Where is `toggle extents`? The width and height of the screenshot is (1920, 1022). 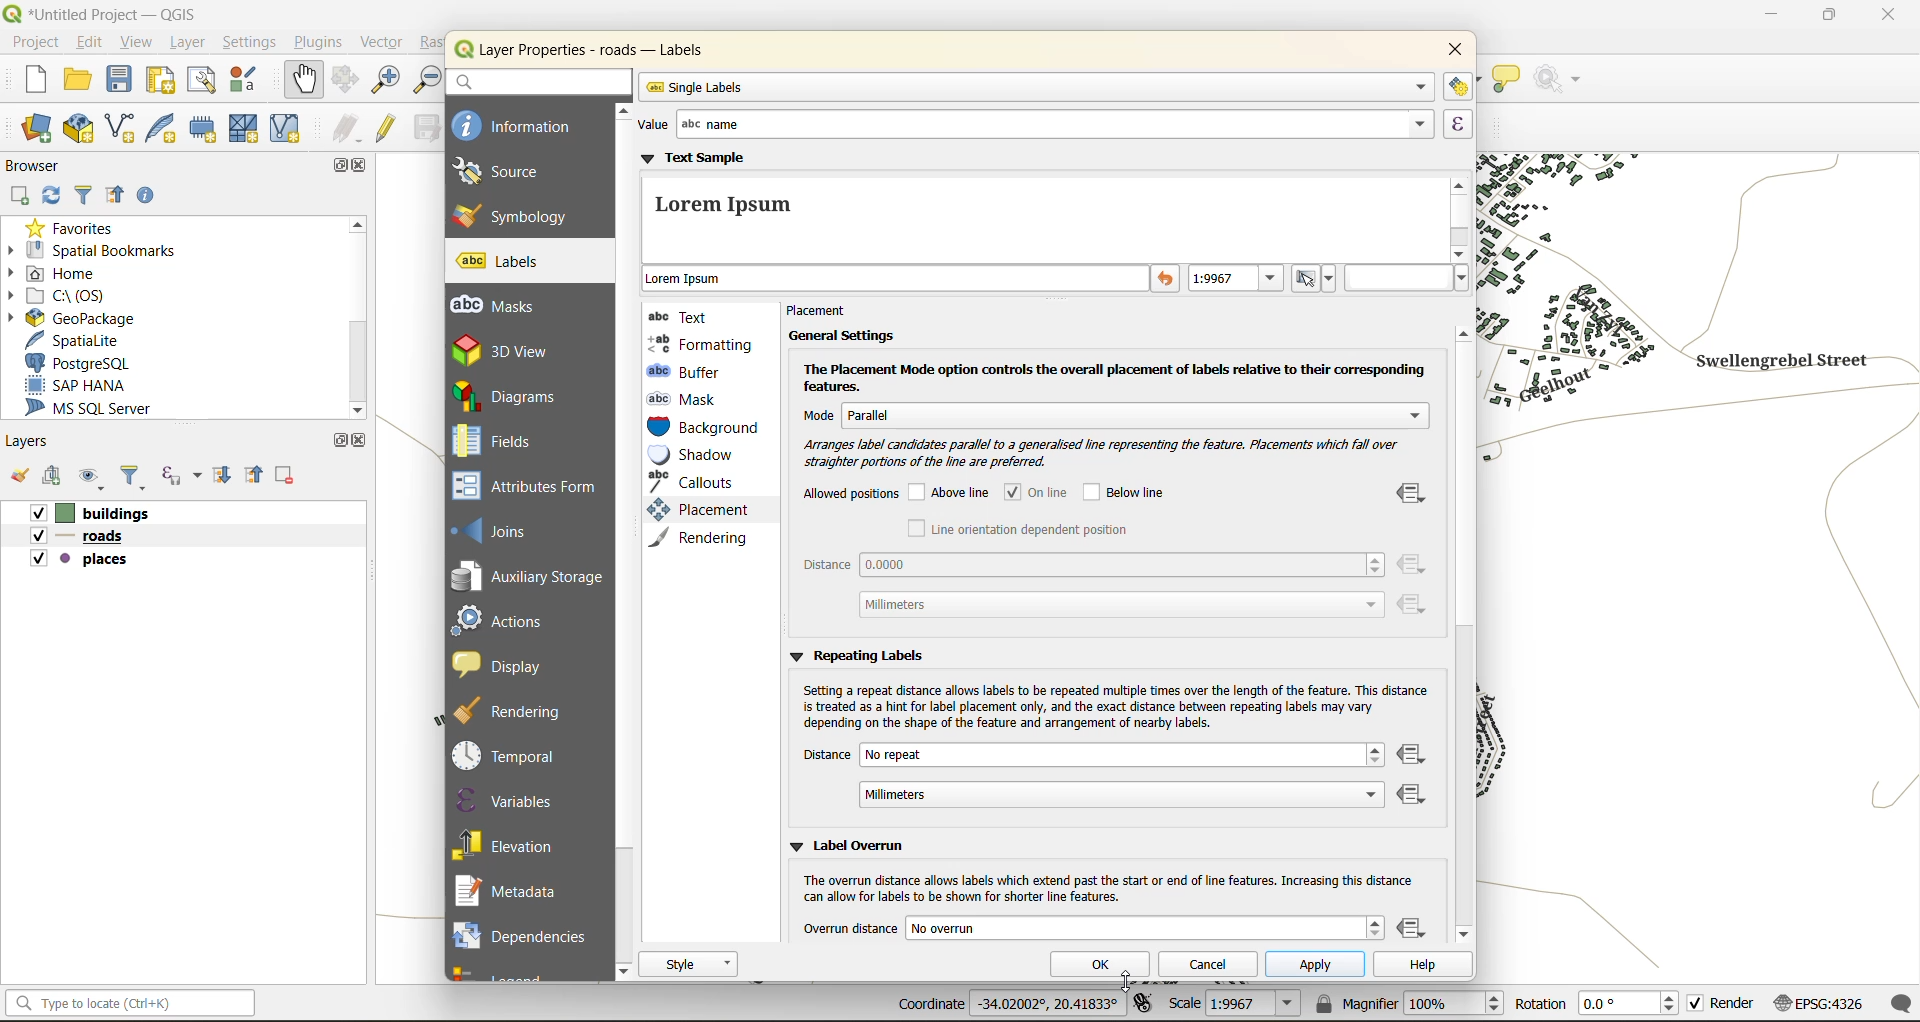 toggle extents is located at coordinates (1143, 1000).